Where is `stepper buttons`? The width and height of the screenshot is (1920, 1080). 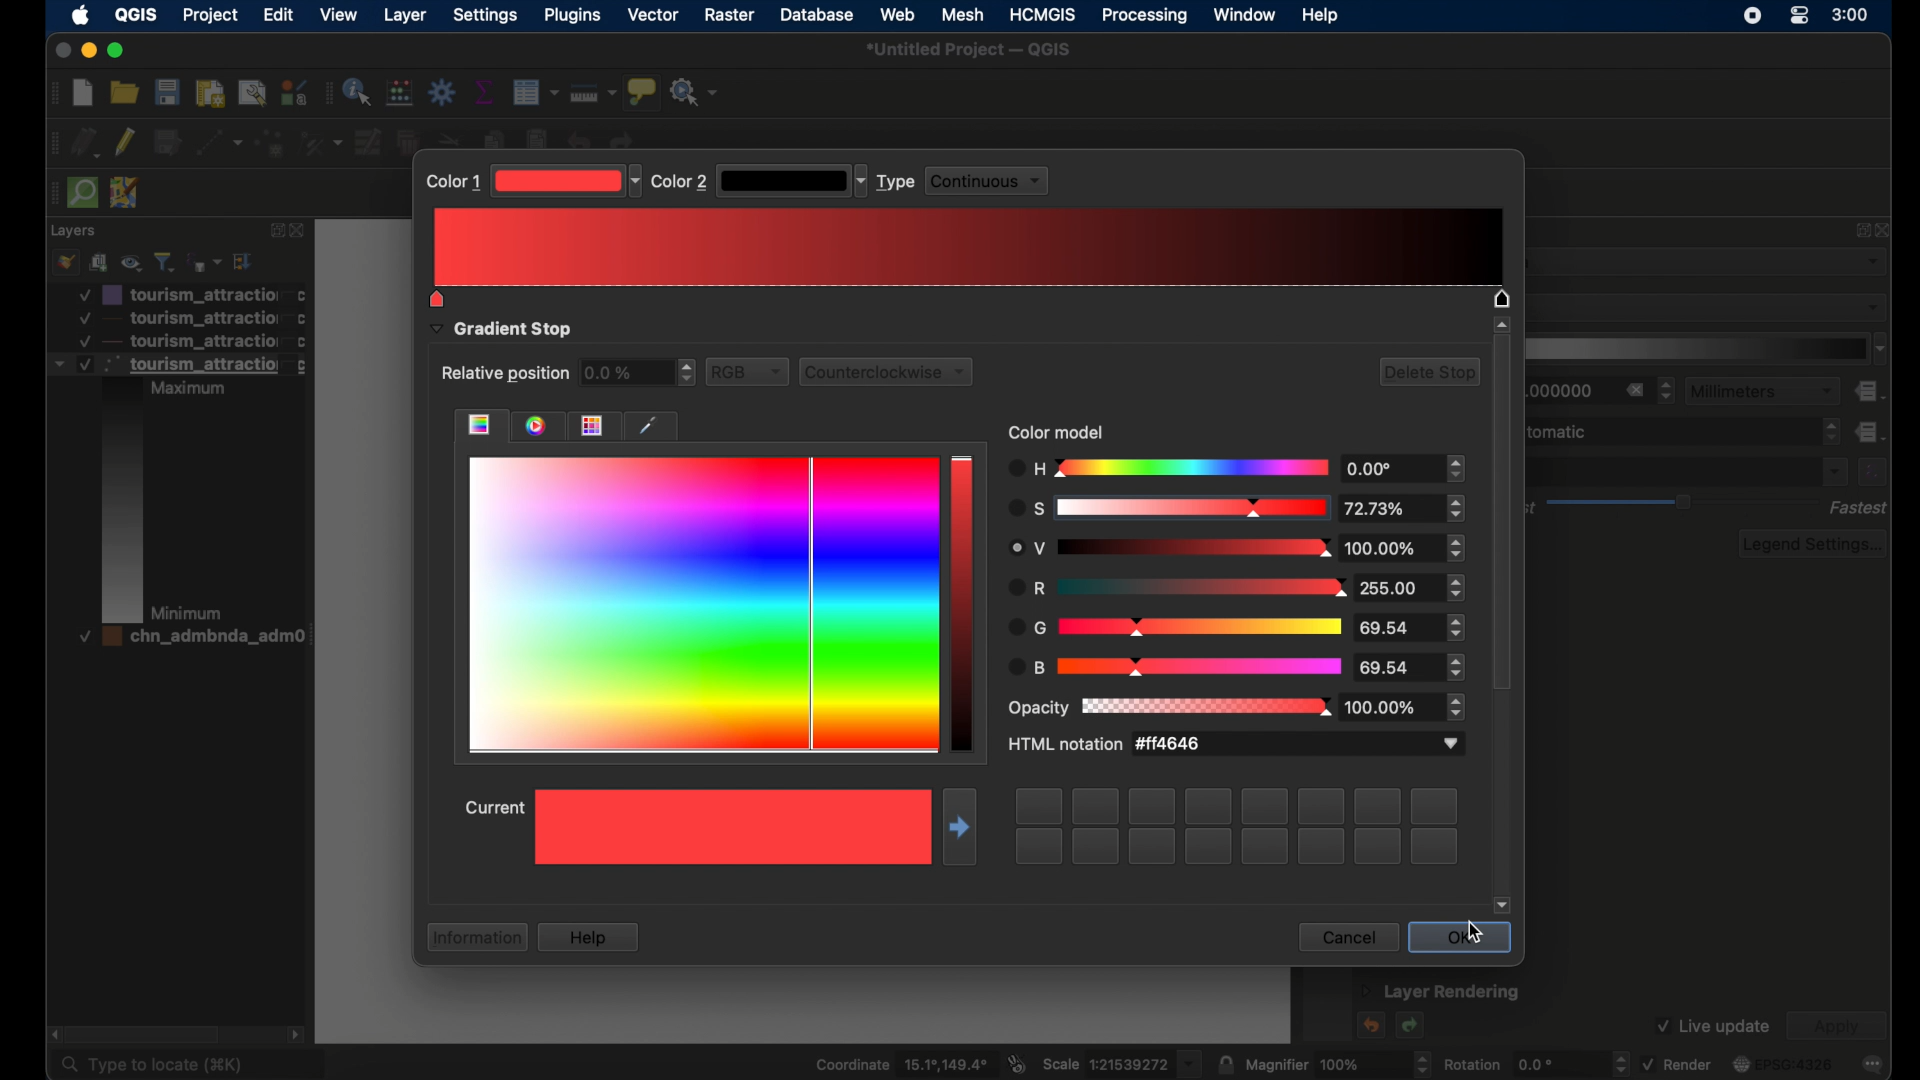
stepper buttons is located at coordinates (1403, 508).